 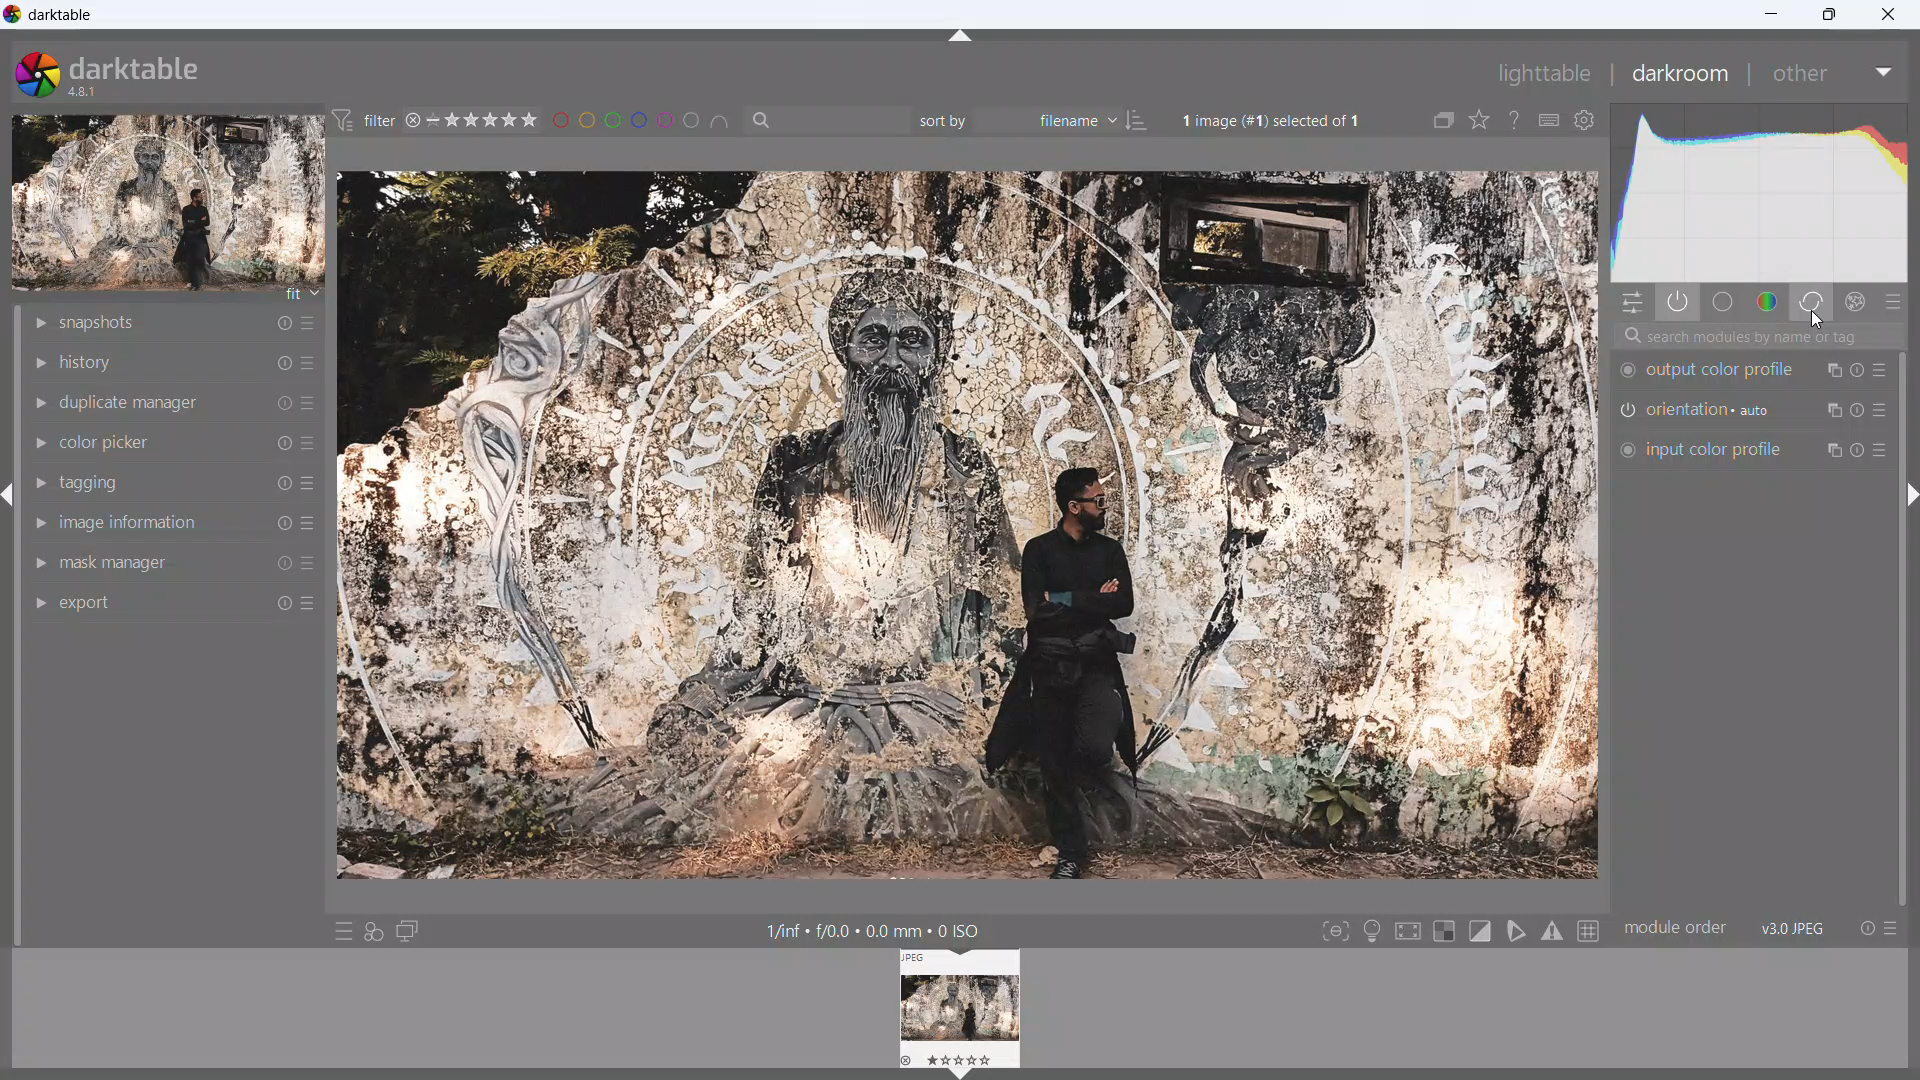 What do you see at coordinates (411, 931) in the screenshot?
I see `display a second darkroom image window` at bounding box center [411, 931].